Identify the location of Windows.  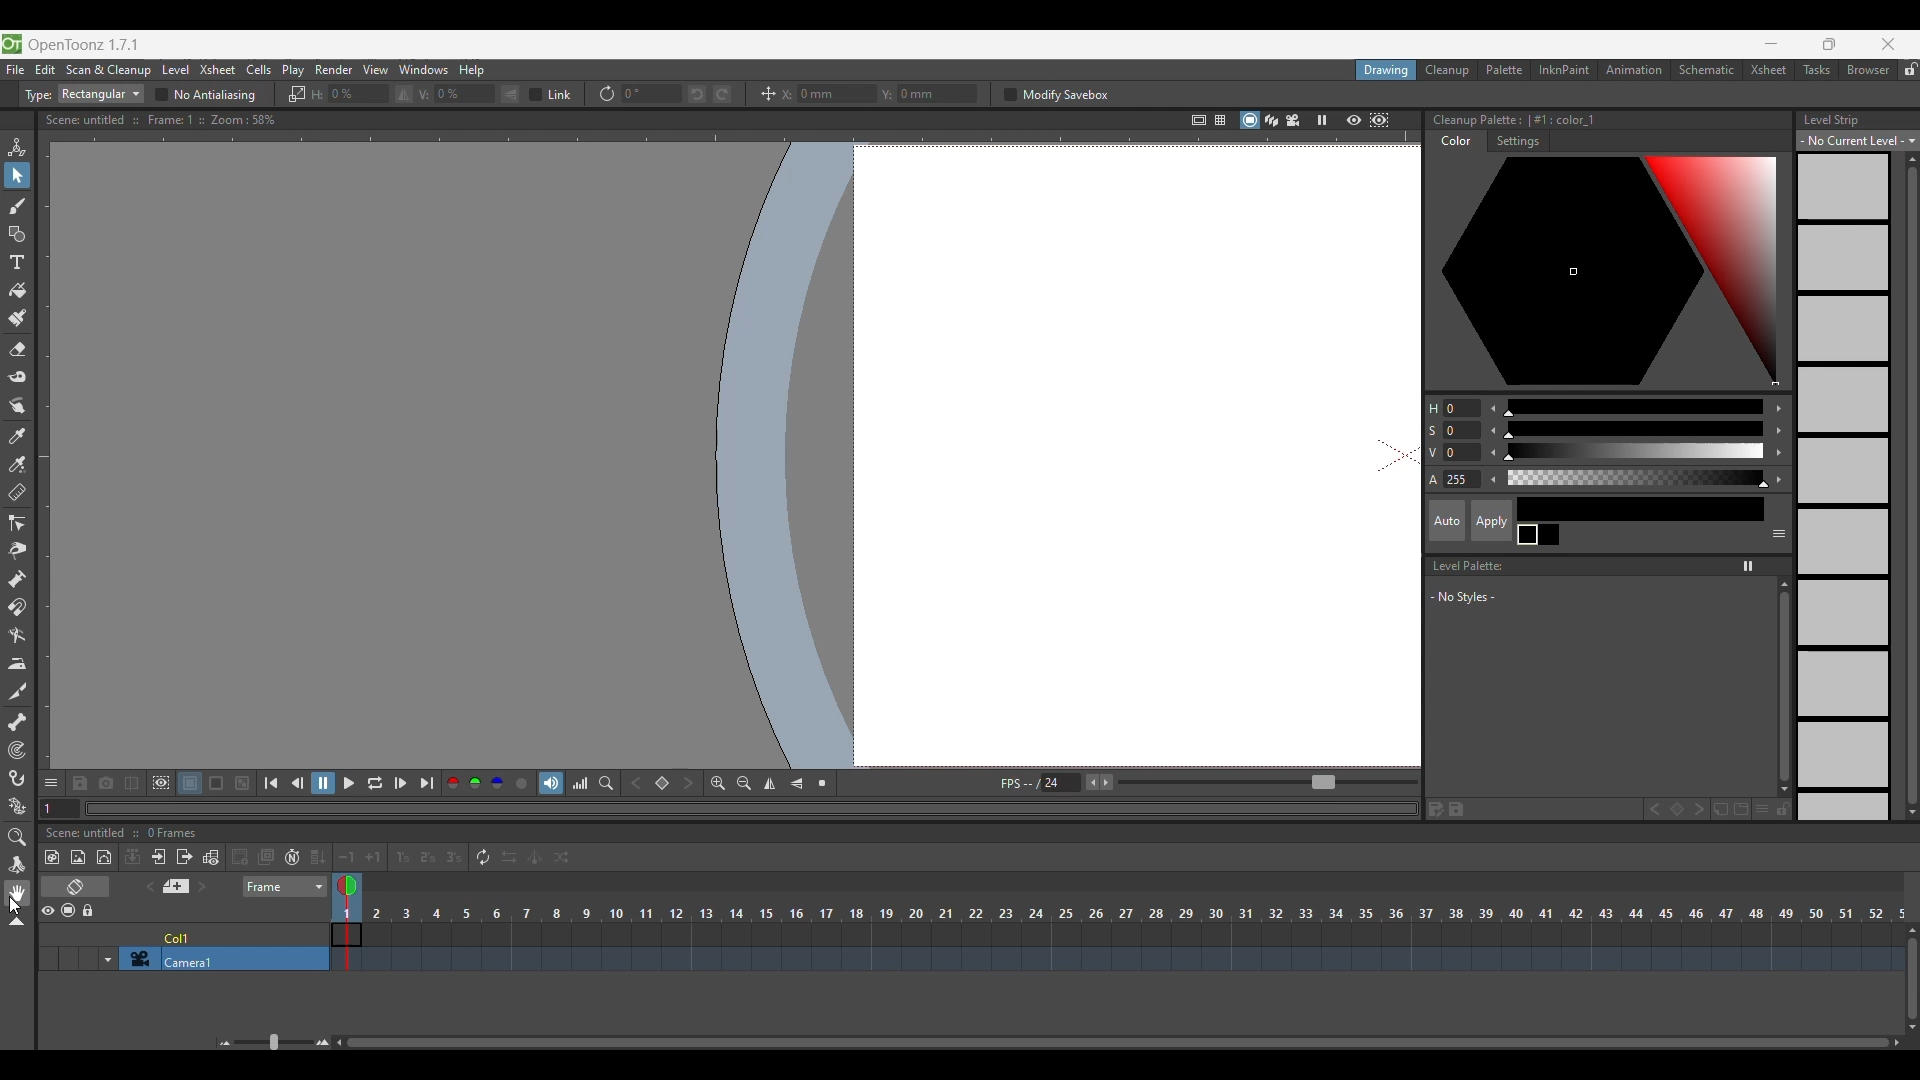
(424, 69).